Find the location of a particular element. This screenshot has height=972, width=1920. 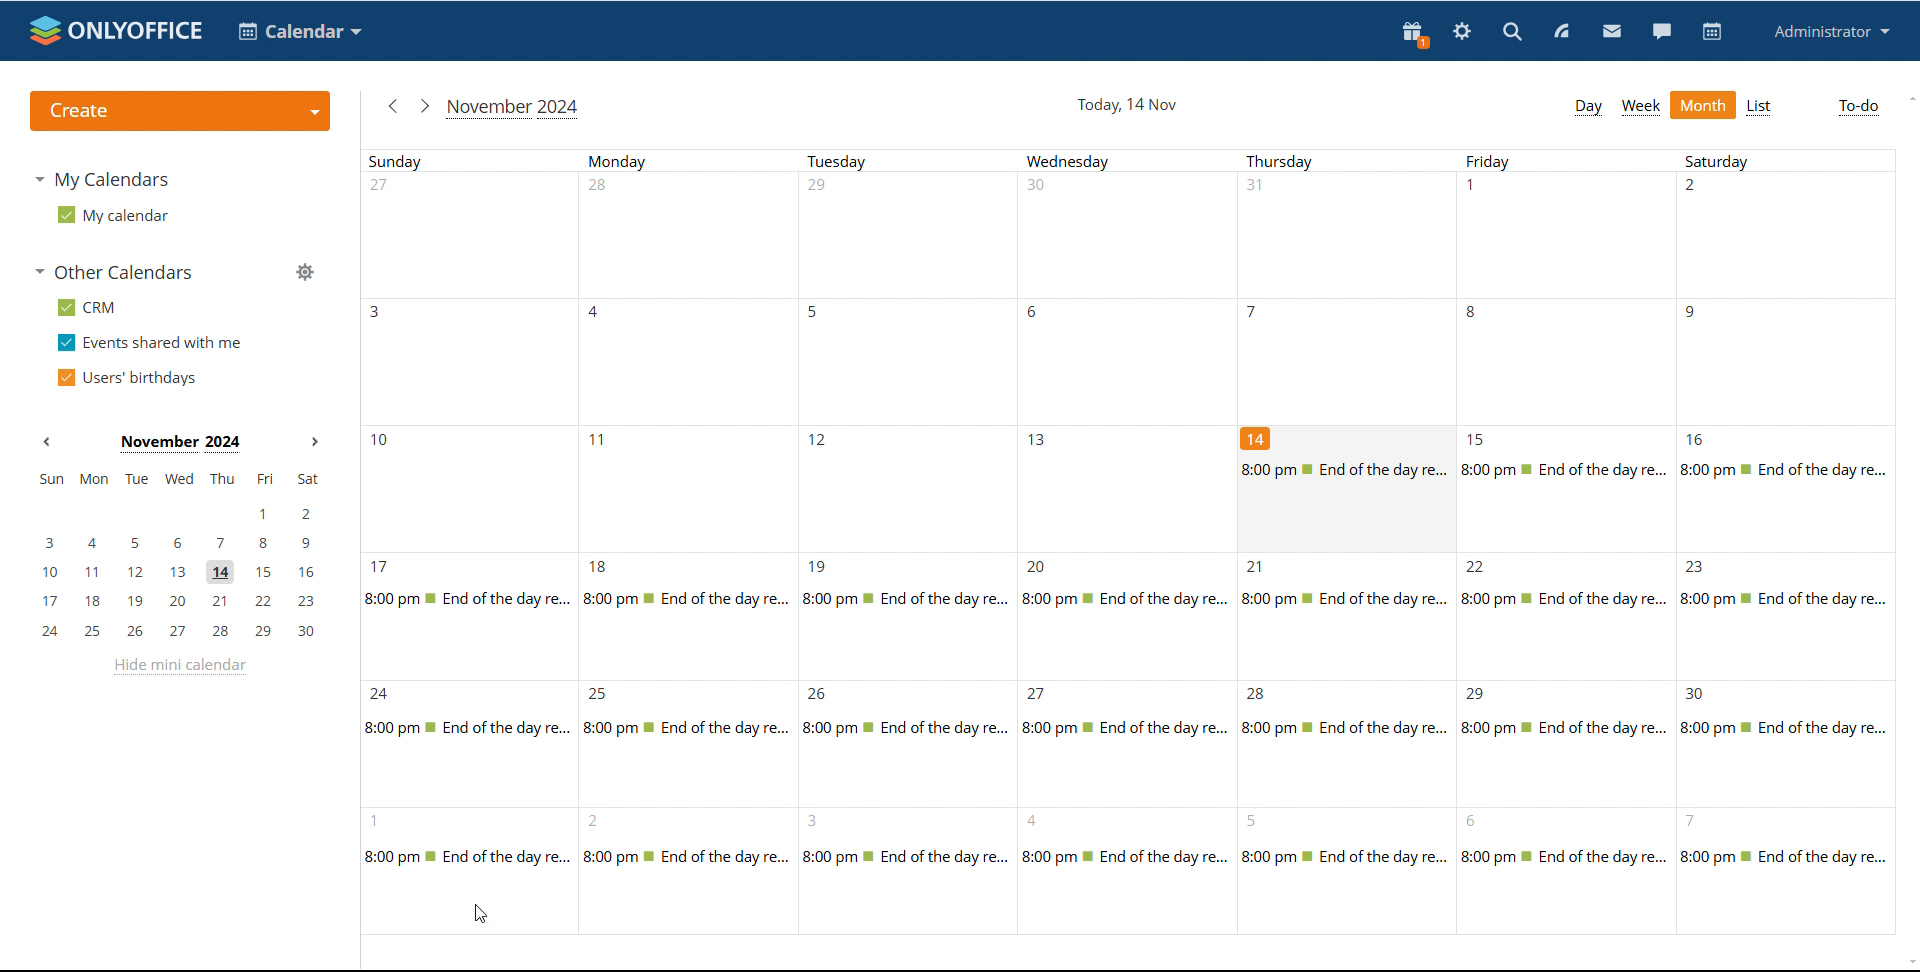

search is located at coordinates (1511, 33).